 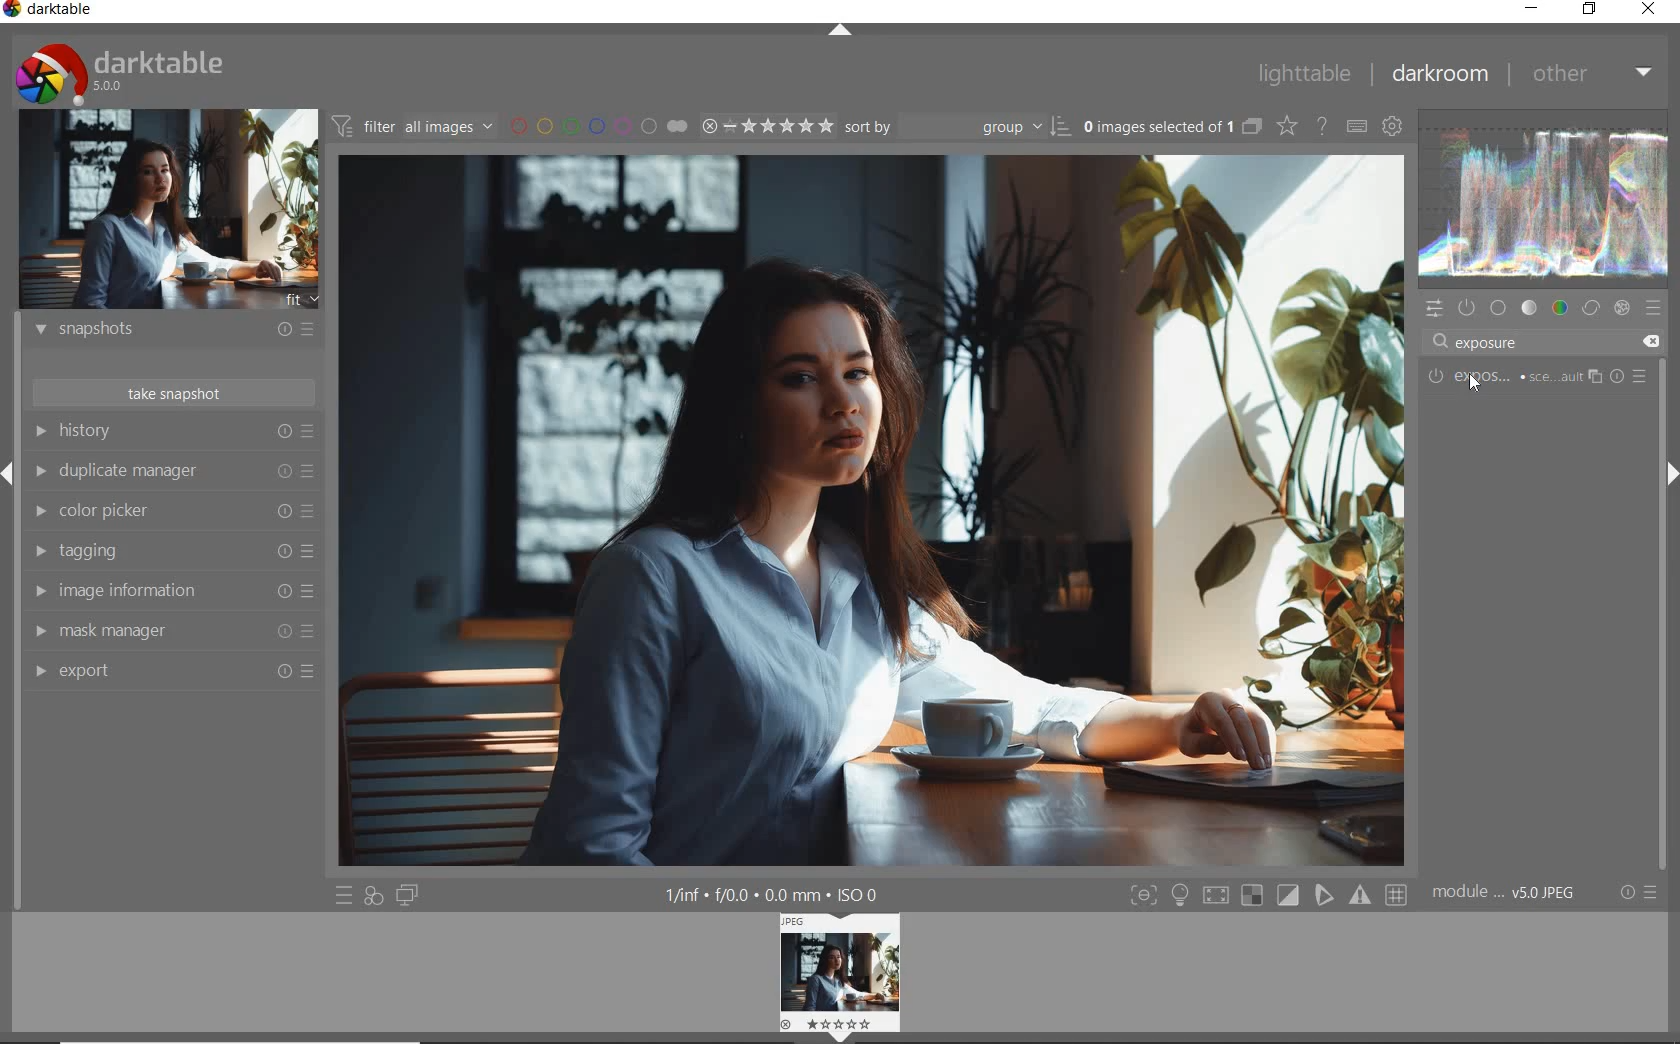 What do you see at coordinates (1655, 342) in the screenshot?
I see `delete` at bounding box center [1655, 342].